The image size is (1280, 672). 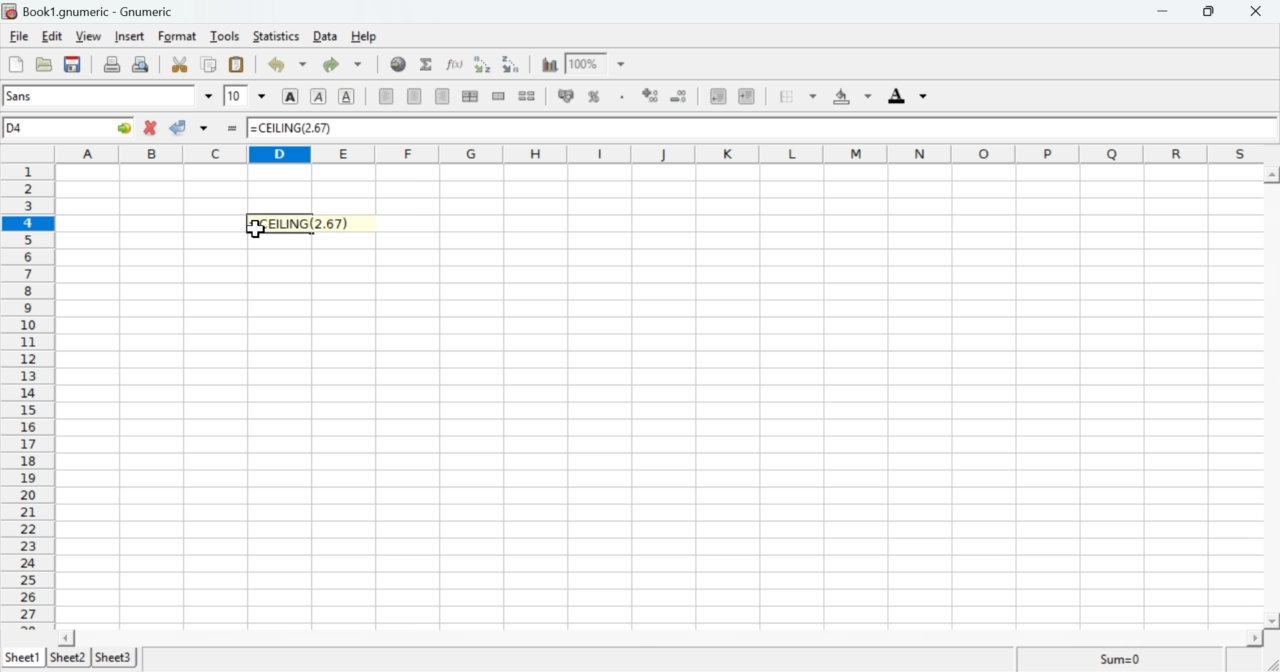 What do you see at coordinates (1118, 659) in the screenshot?
I see `Sum` at bounding box center [1118, 659].